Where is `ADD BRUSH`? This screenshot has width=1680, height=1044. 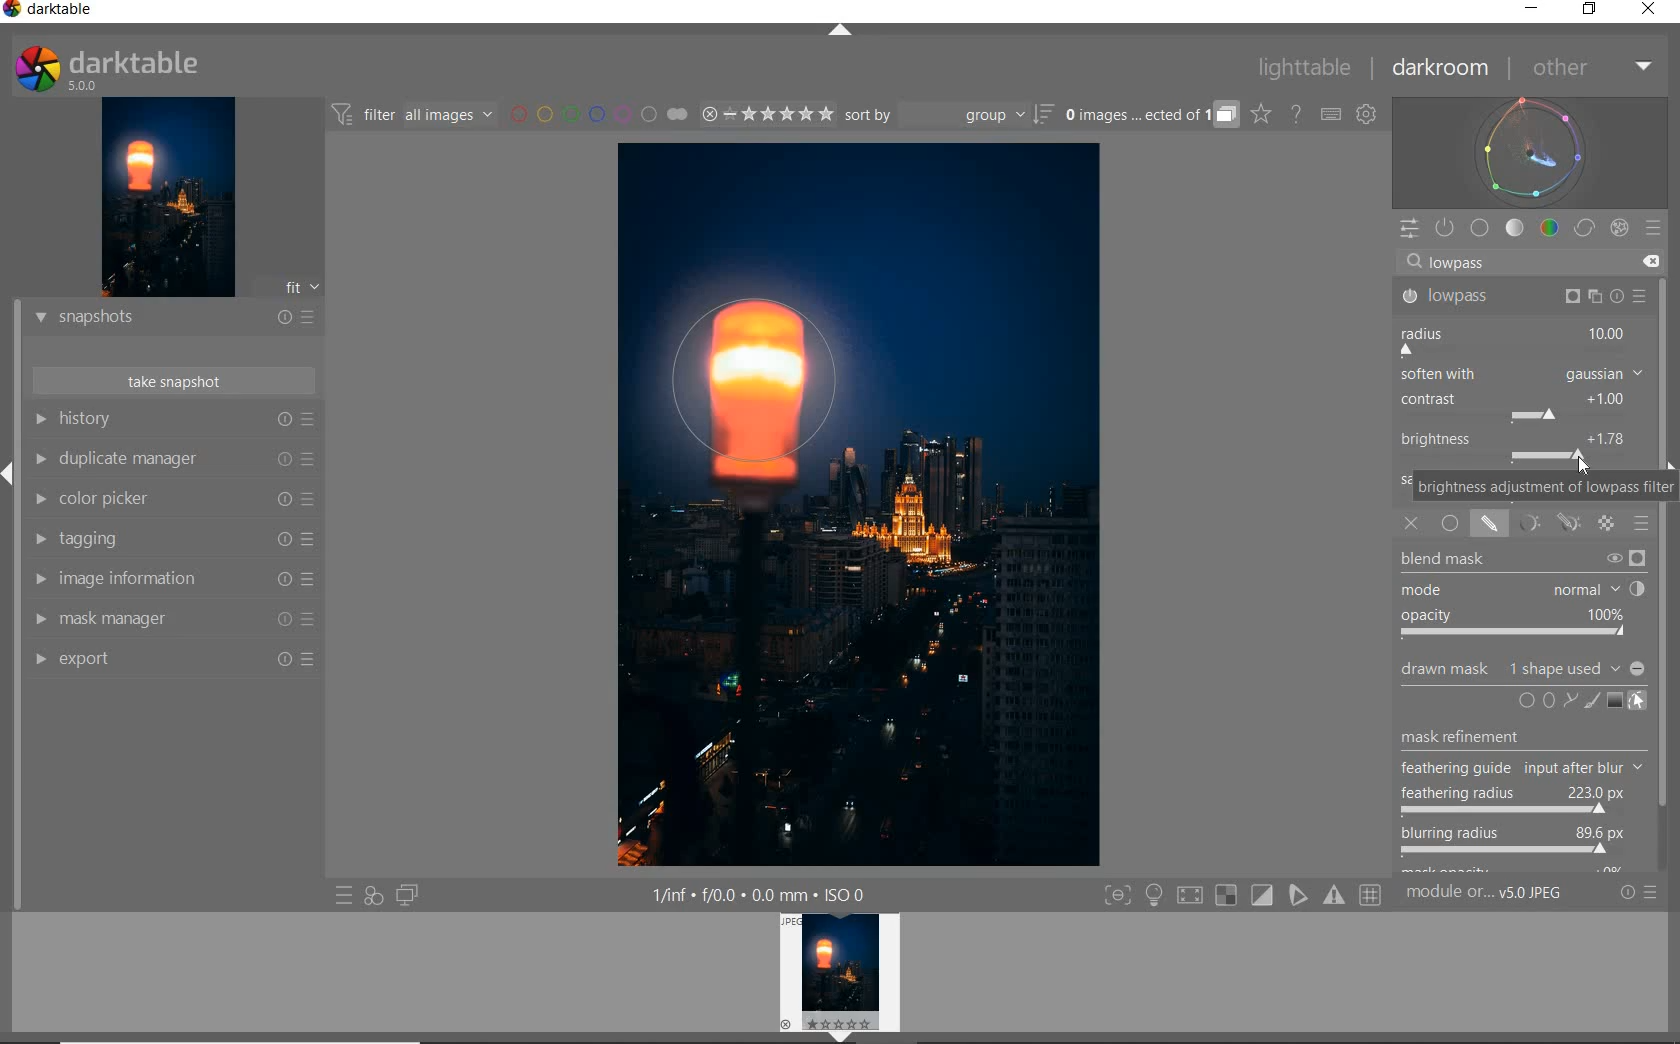
ADD BRUSH is located at coordinates (1590, 700).